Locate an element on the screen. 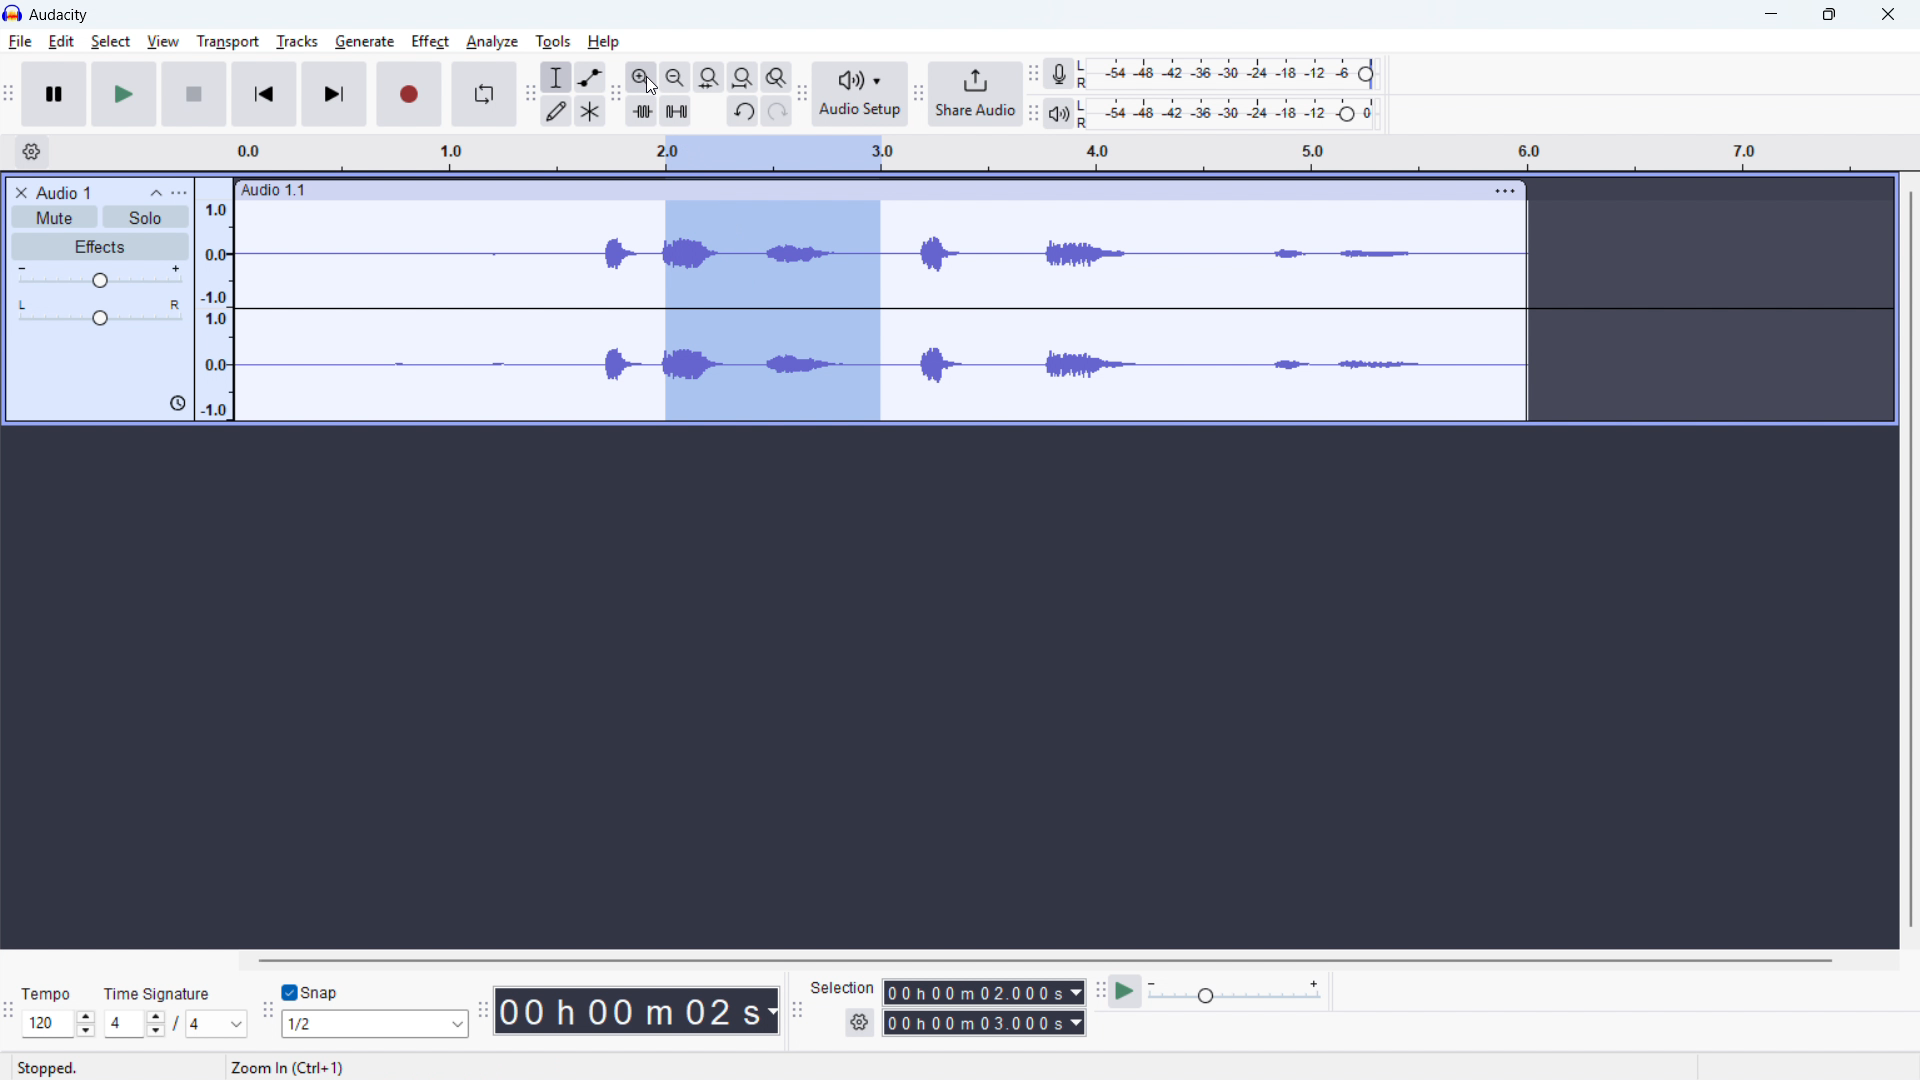 The width and height of the screenshot is (1920, 1080). Transport toolbar is located at coordinates (11, 95).